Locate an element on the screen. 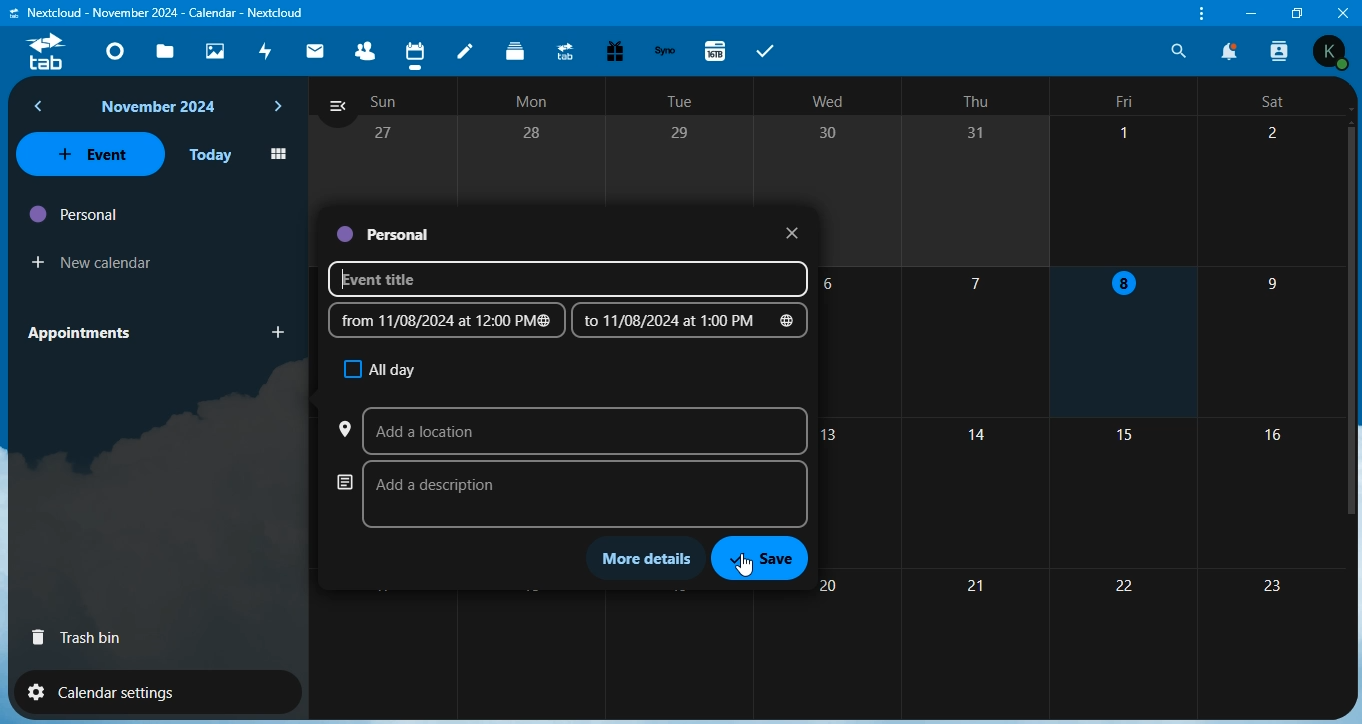  free trial is located at coordinates (615, 49).